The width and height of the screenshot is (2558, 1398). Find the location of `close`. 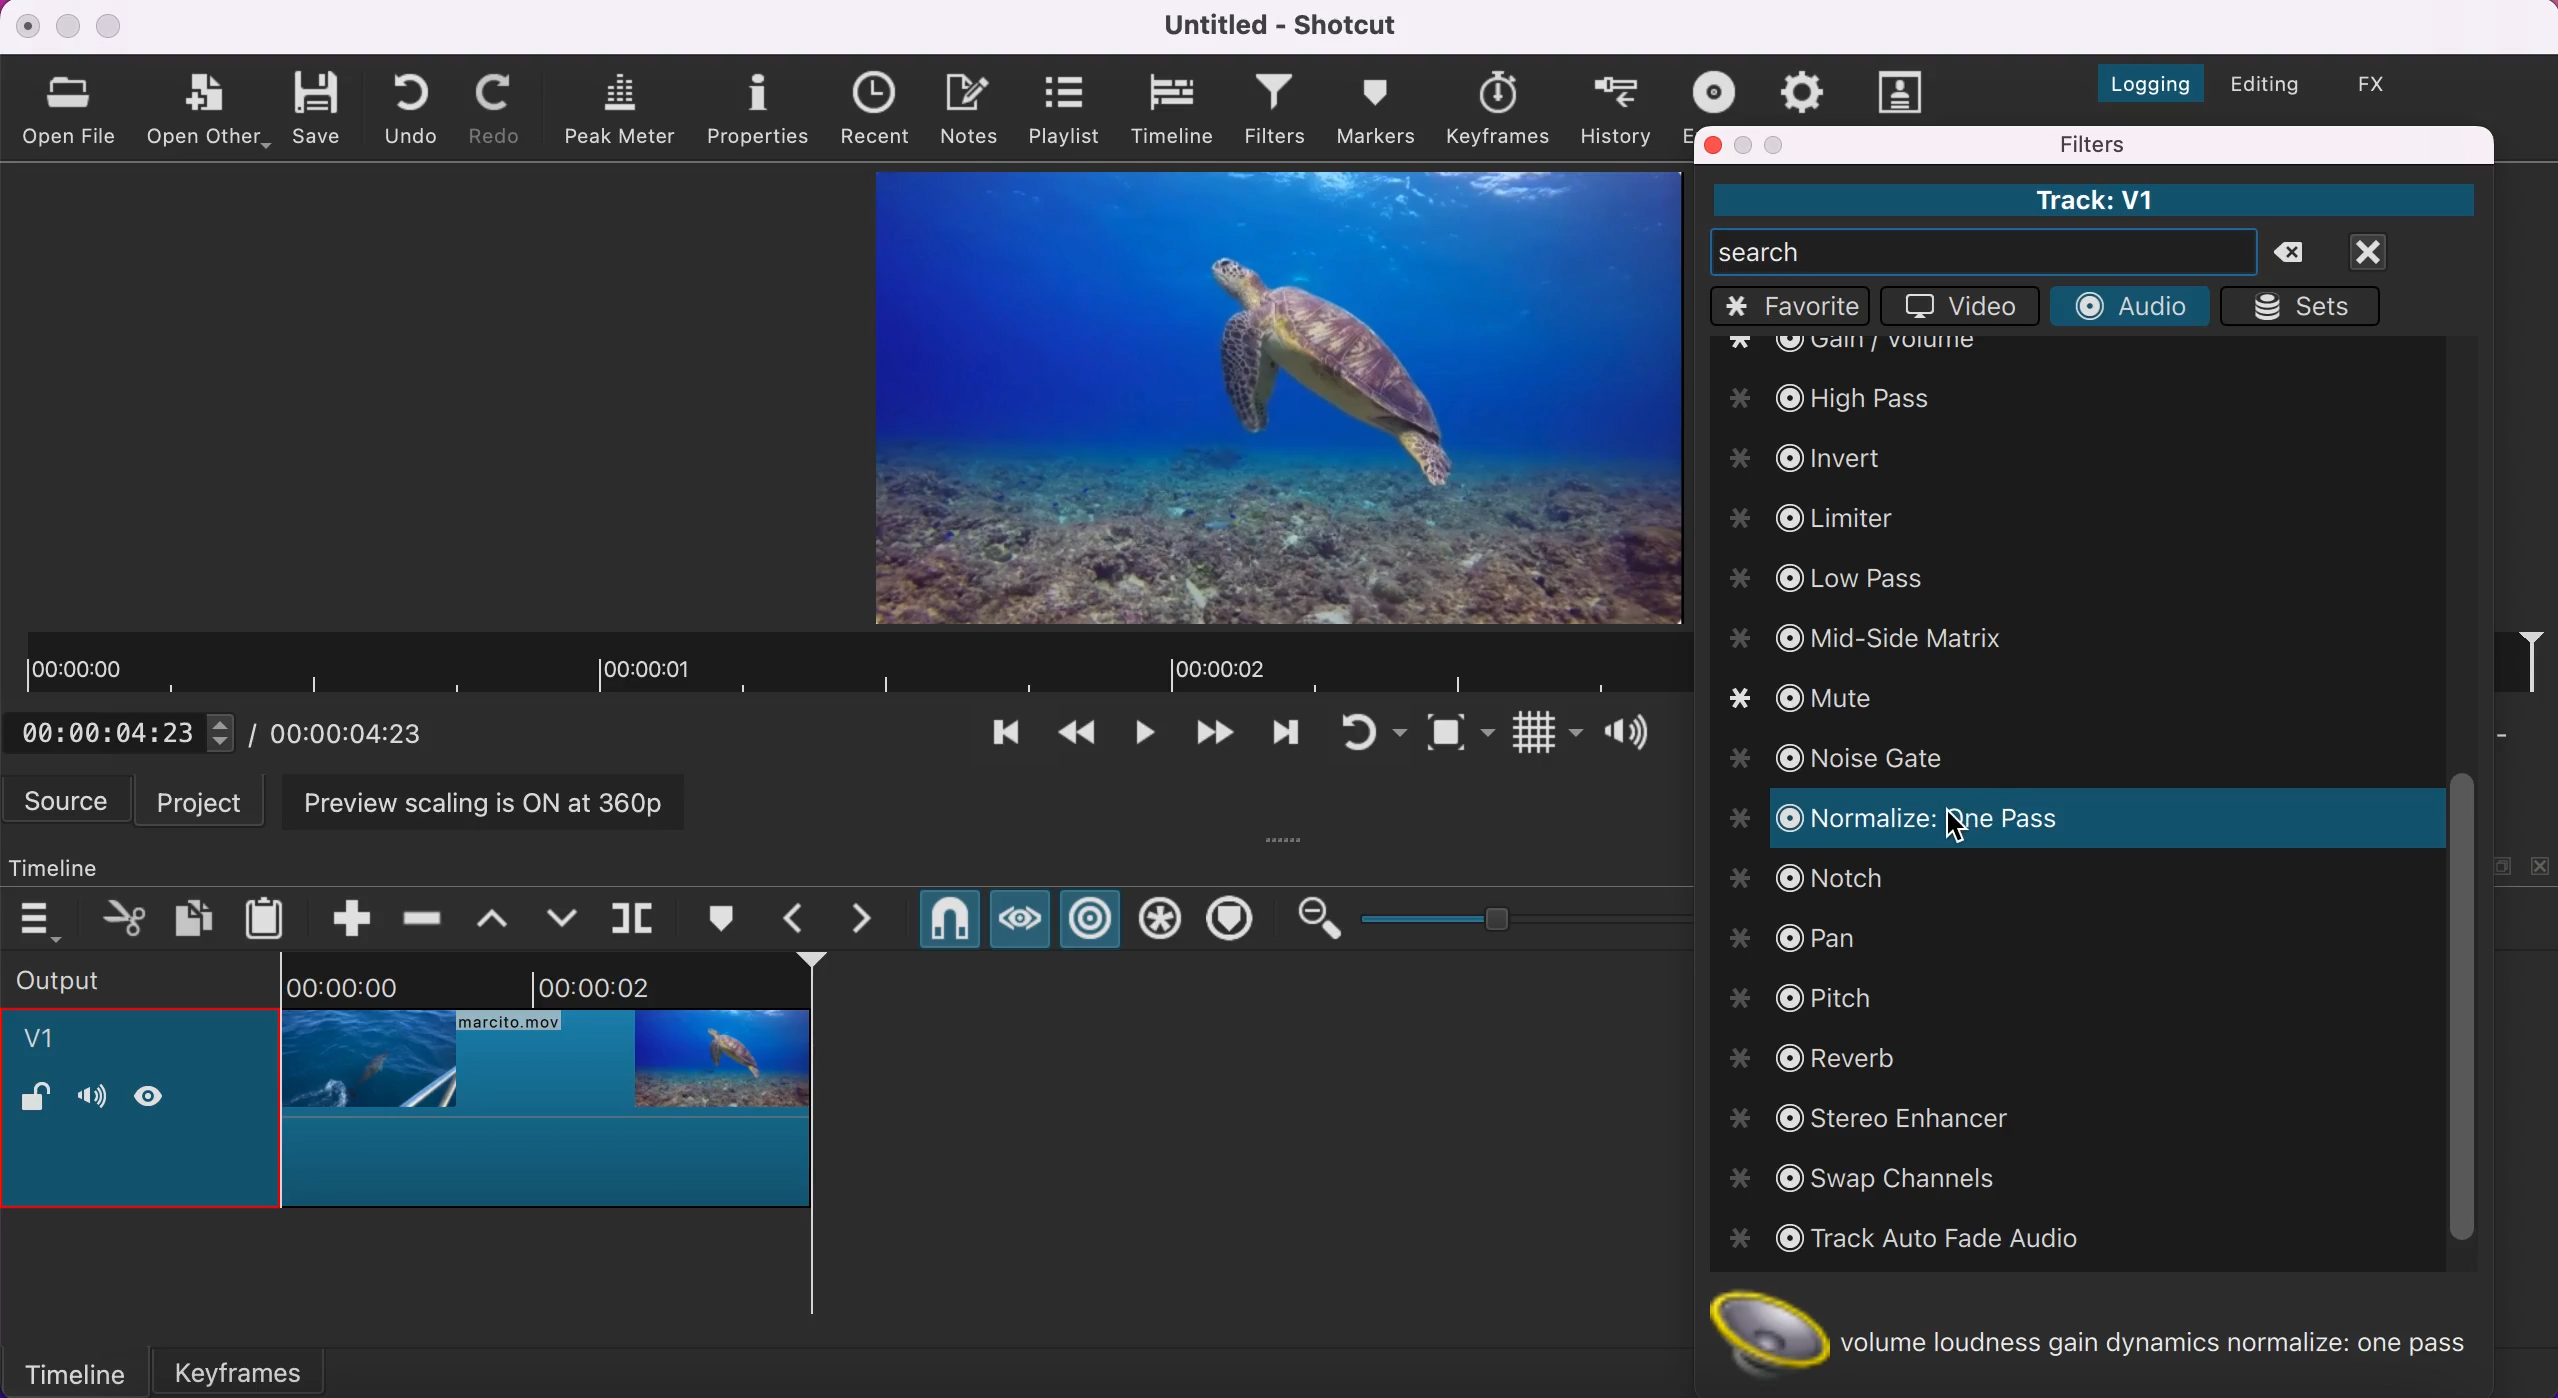

close is located at coordinates (29, 25).